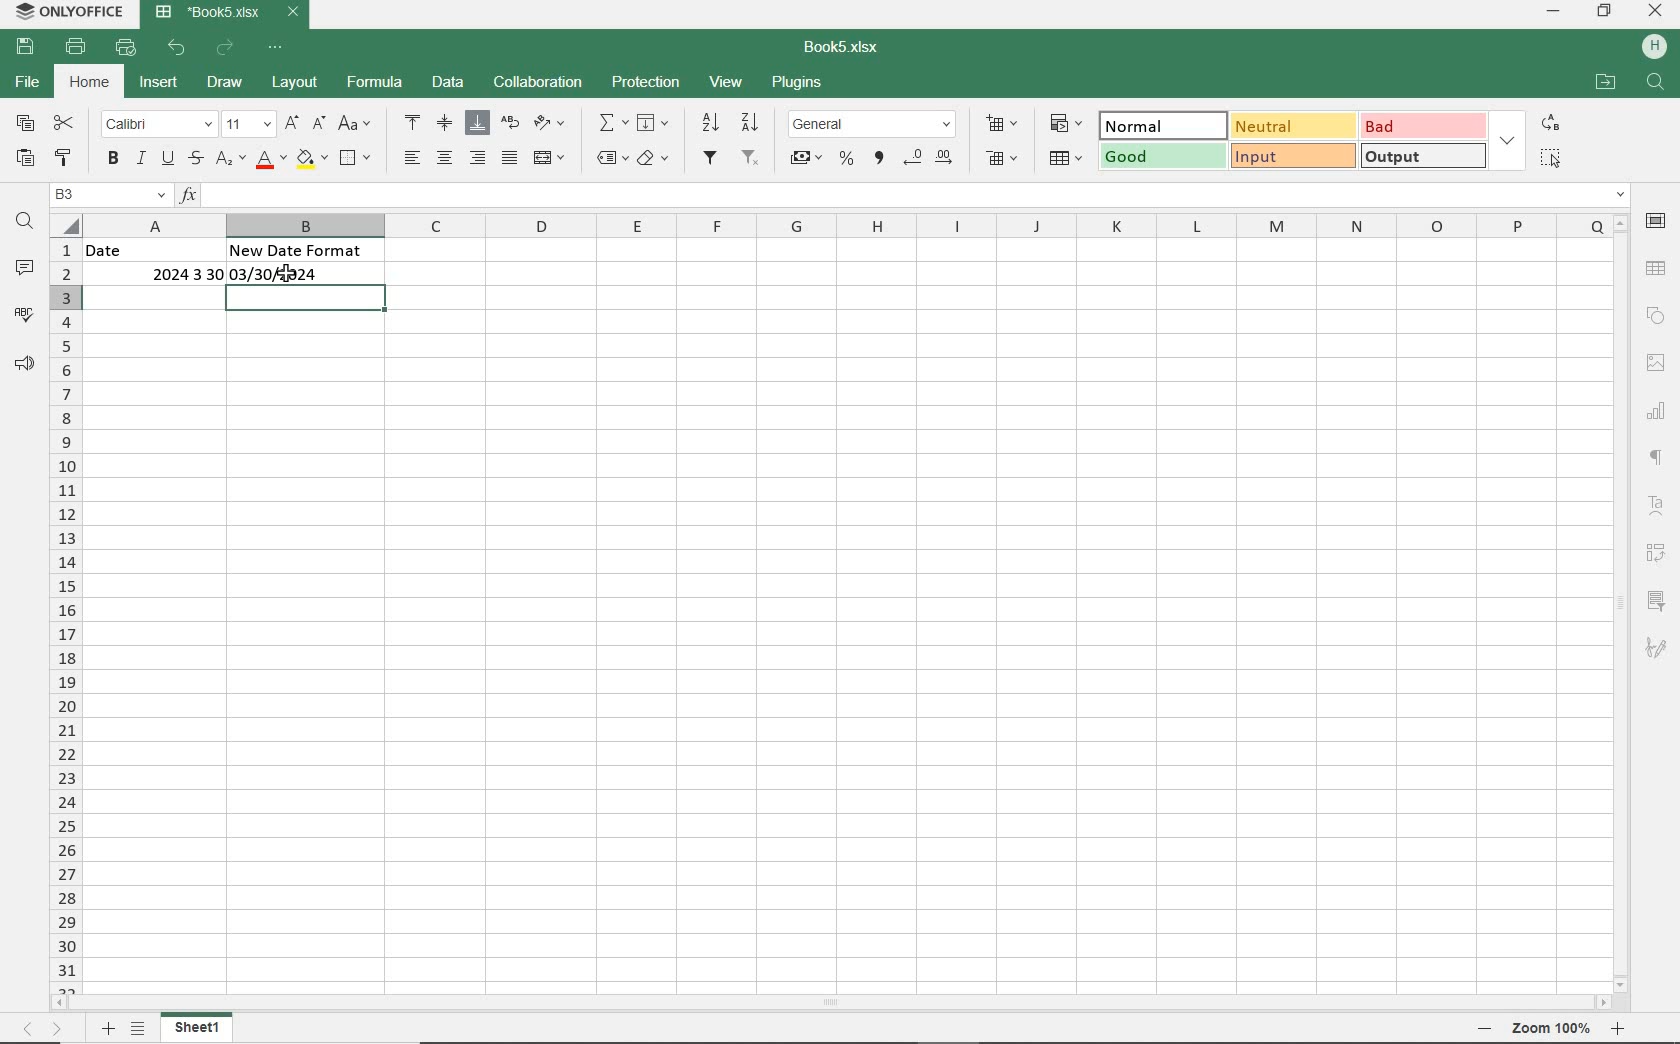  I want to click on zoom 100%, so click(1551, 1028).